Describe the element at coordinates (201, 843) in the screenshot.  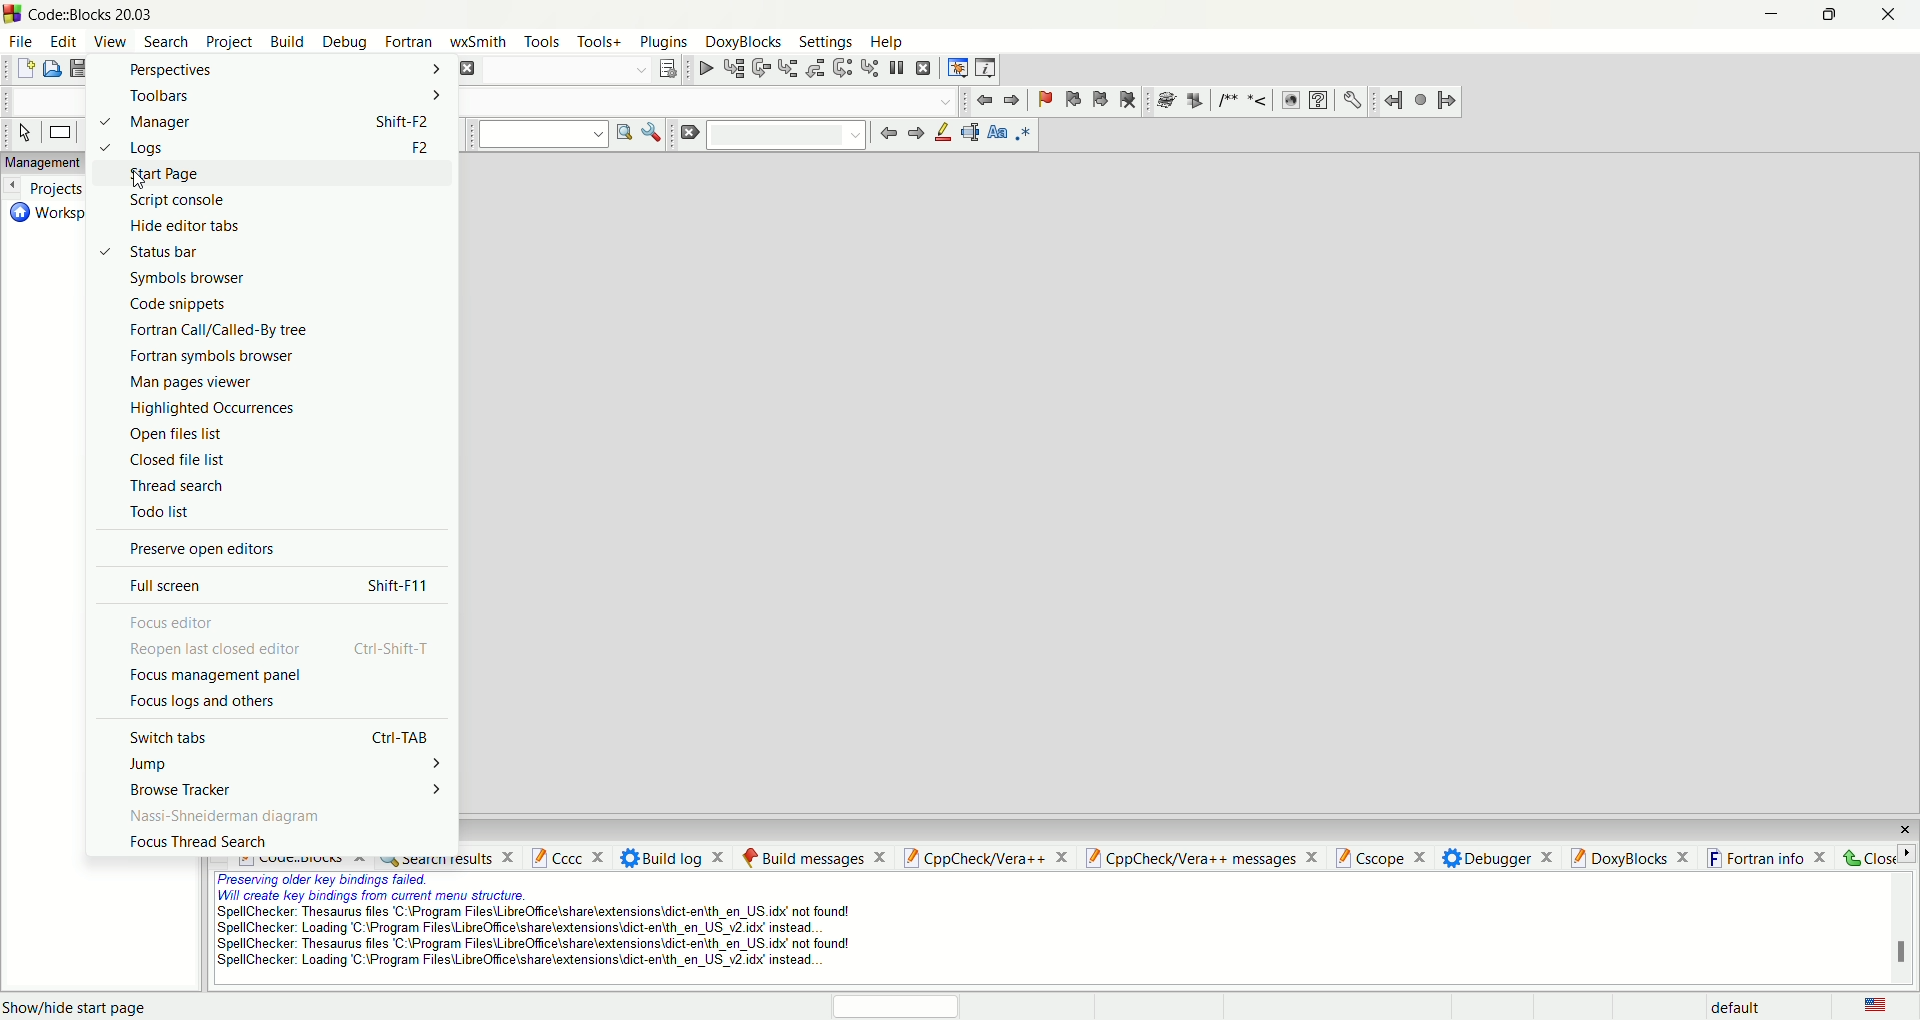
I see `focus thread search` at that location.